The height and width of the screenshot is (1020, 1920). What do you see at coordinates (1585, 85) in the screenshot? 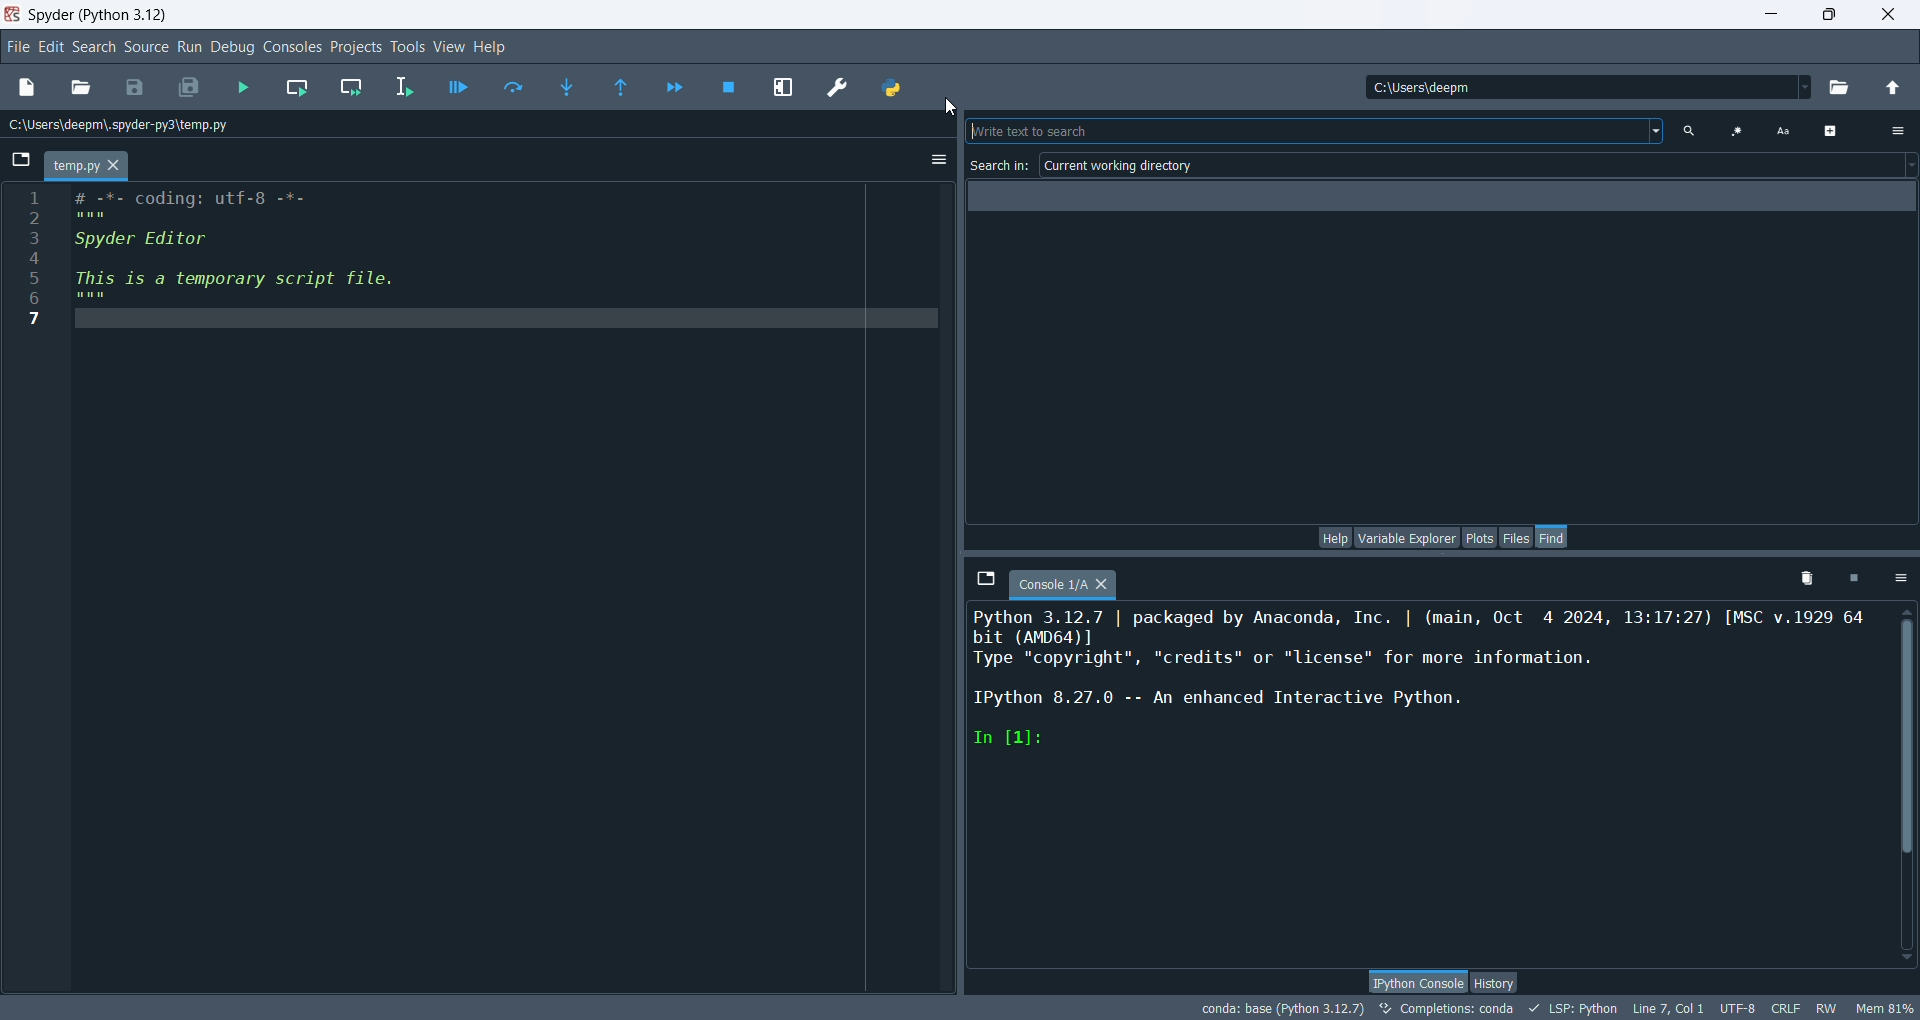
I see `location` at bounding box center [1585, 85].